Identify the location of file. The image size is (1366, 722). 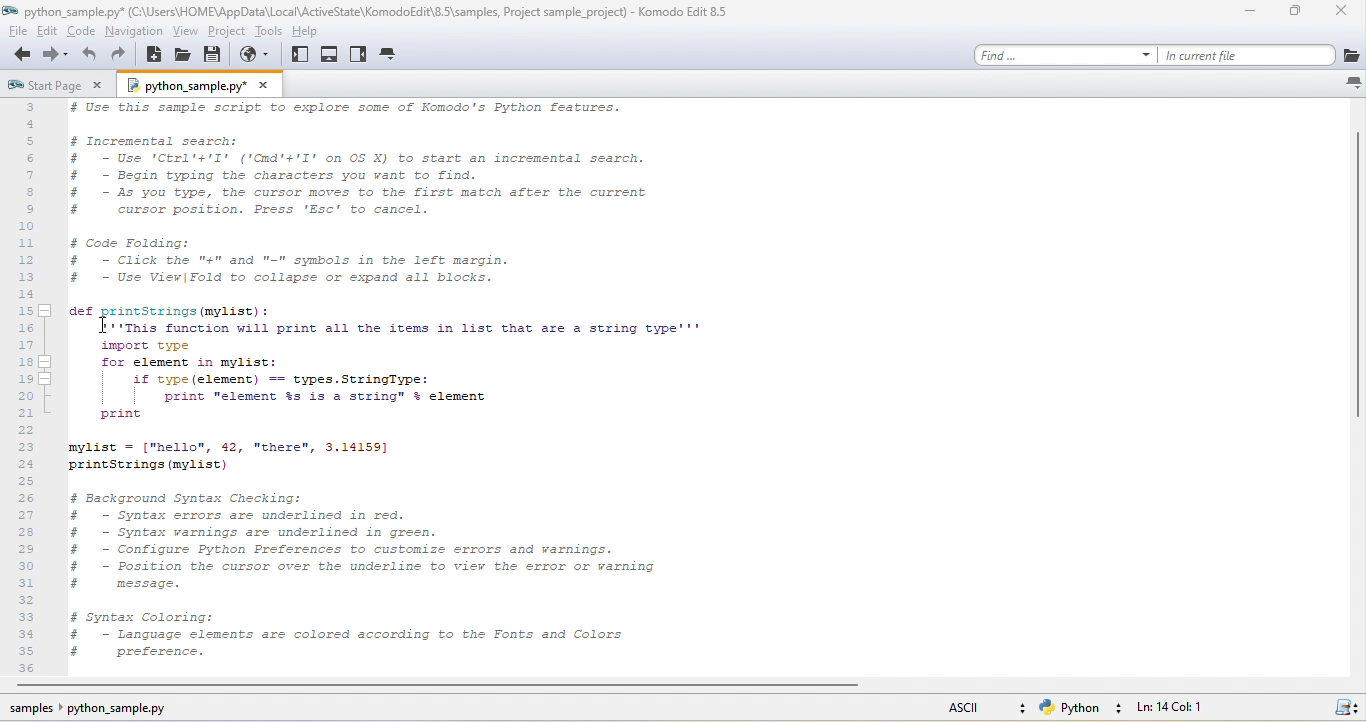
(17, 32).